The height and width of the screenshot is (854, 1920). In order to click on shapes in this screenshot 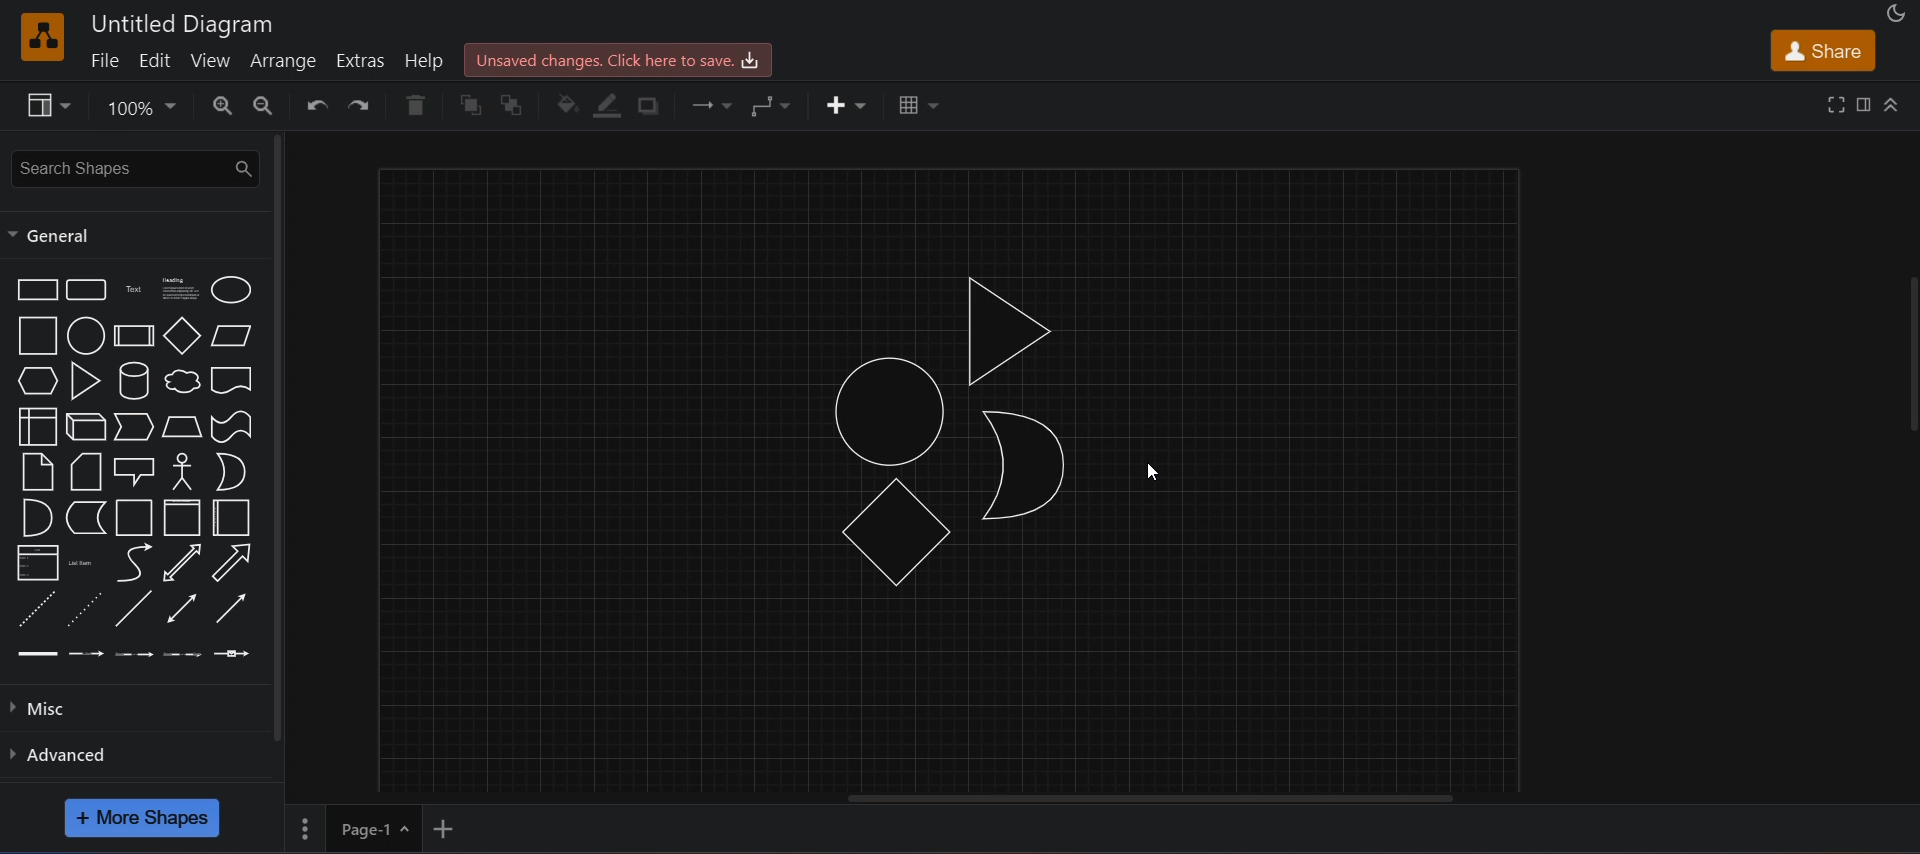, I will do `click(960, 436)`.